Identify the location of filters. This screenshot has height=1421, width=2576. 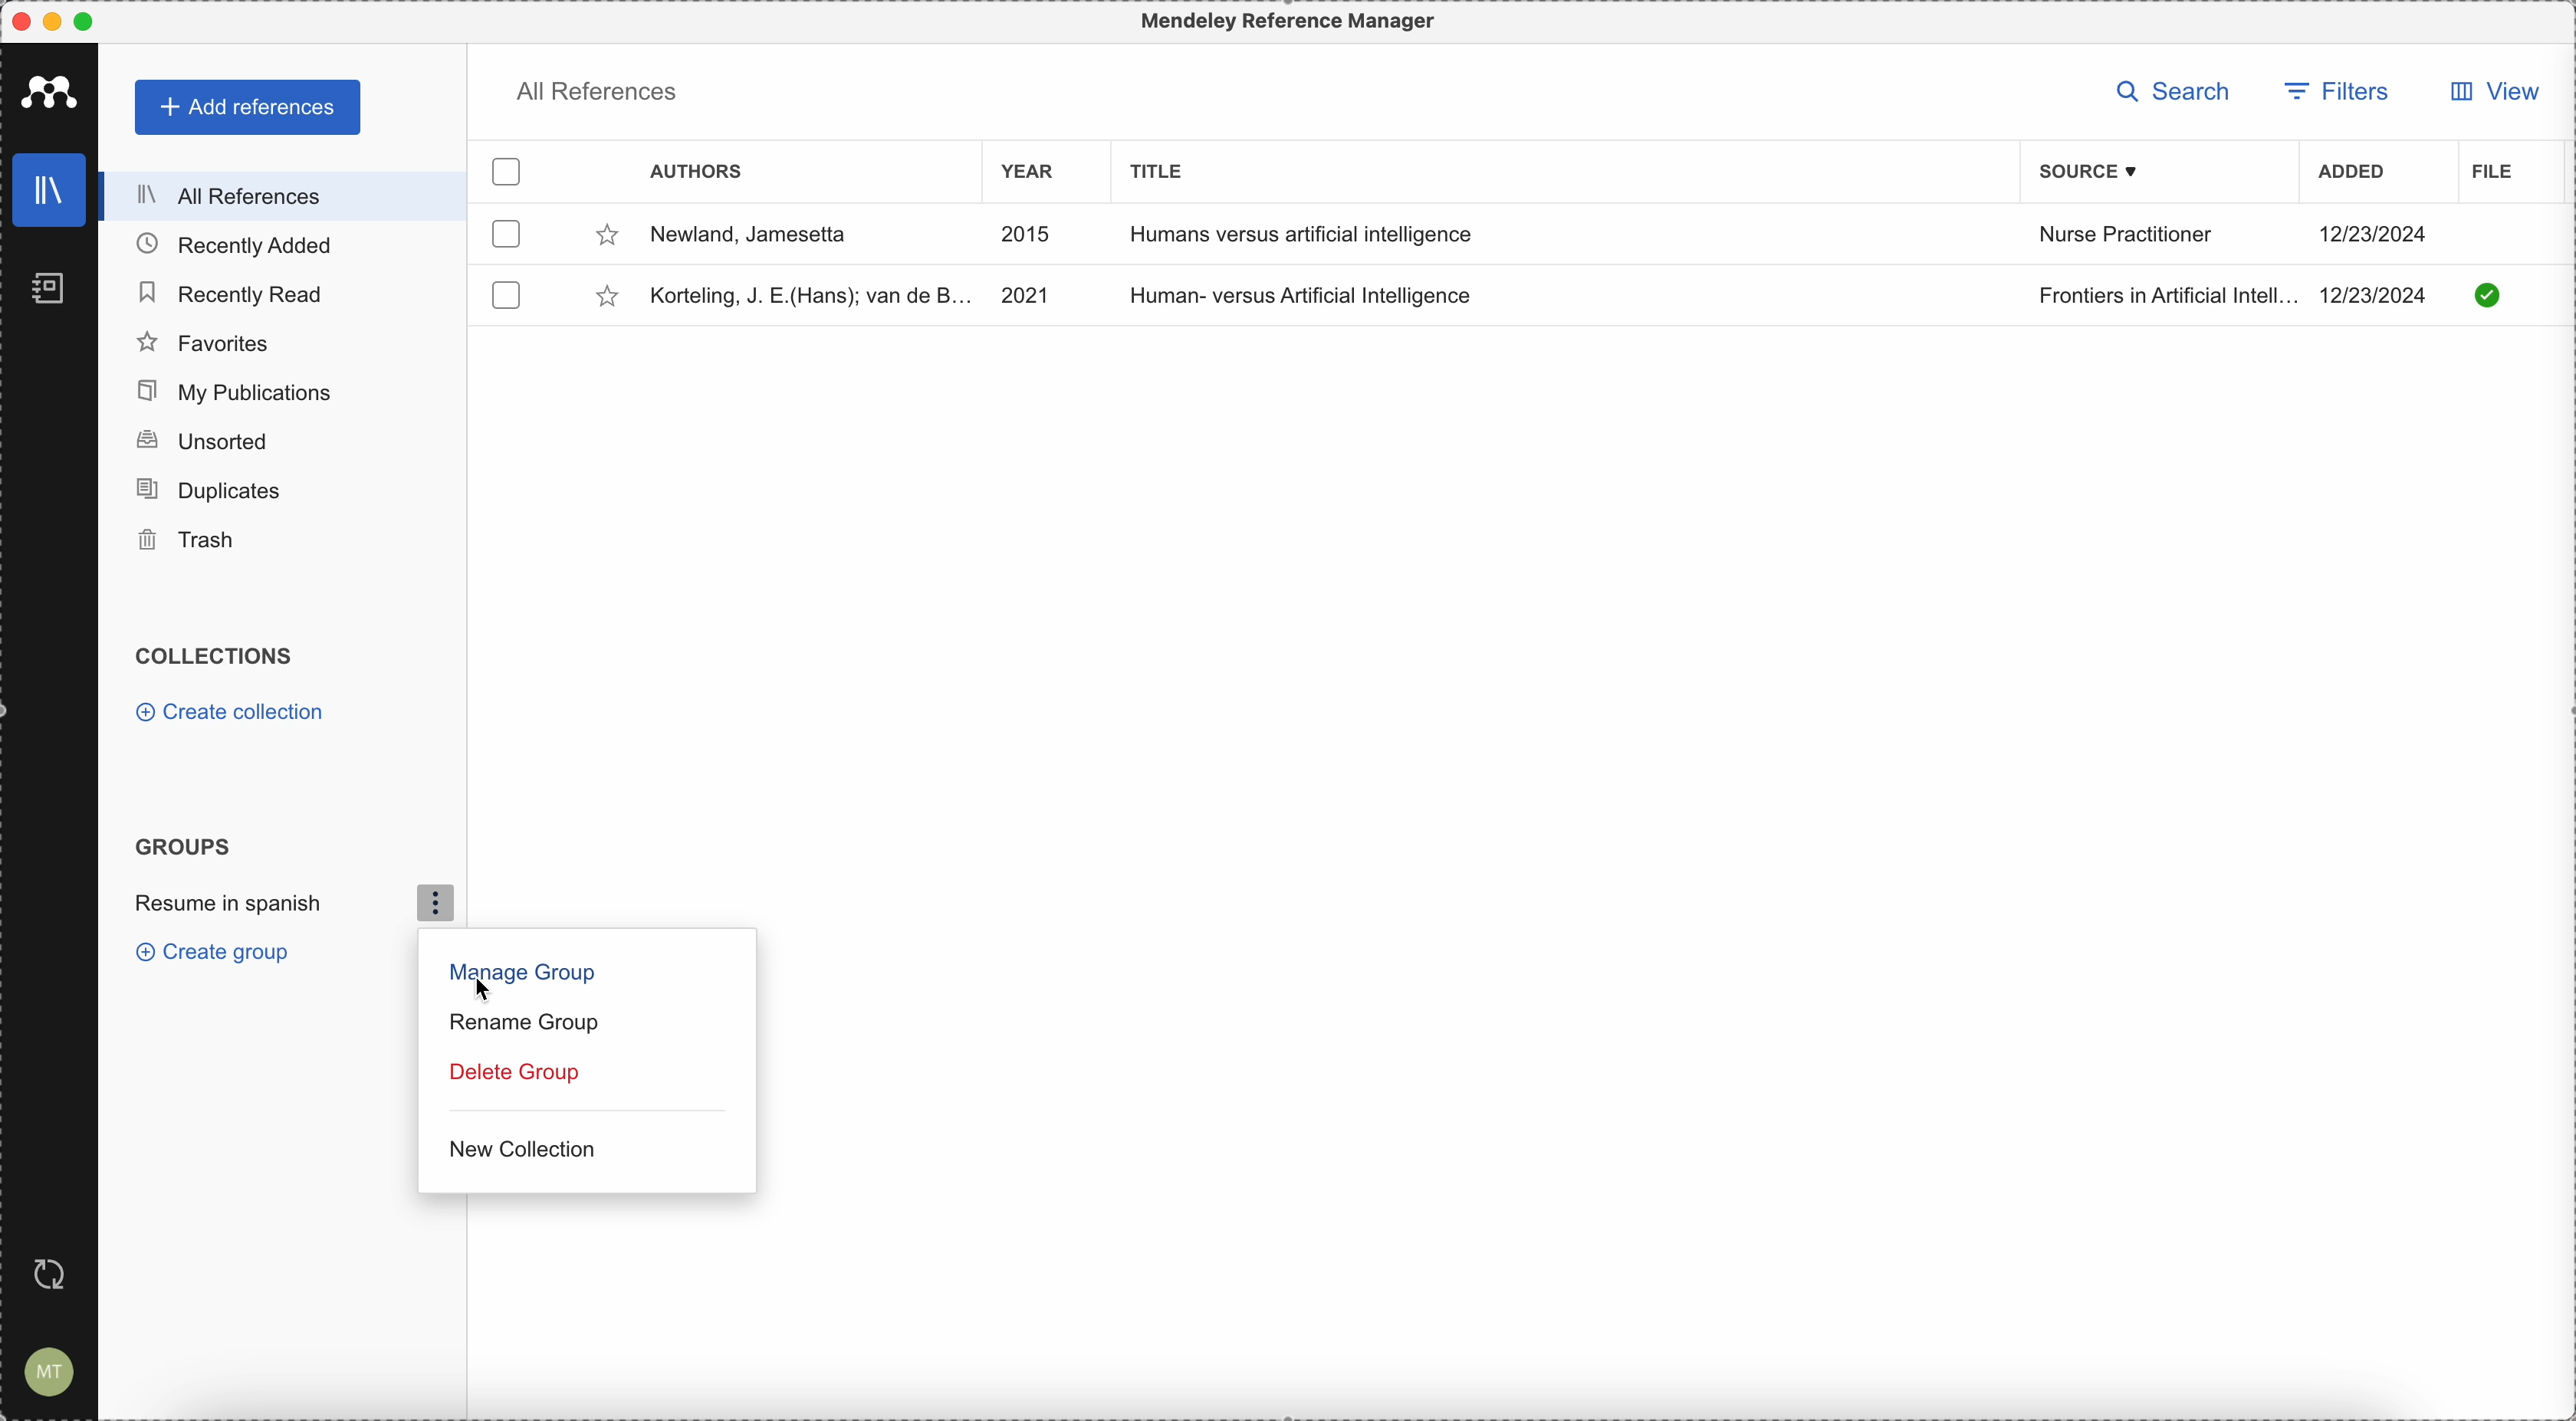
(2341, 89).